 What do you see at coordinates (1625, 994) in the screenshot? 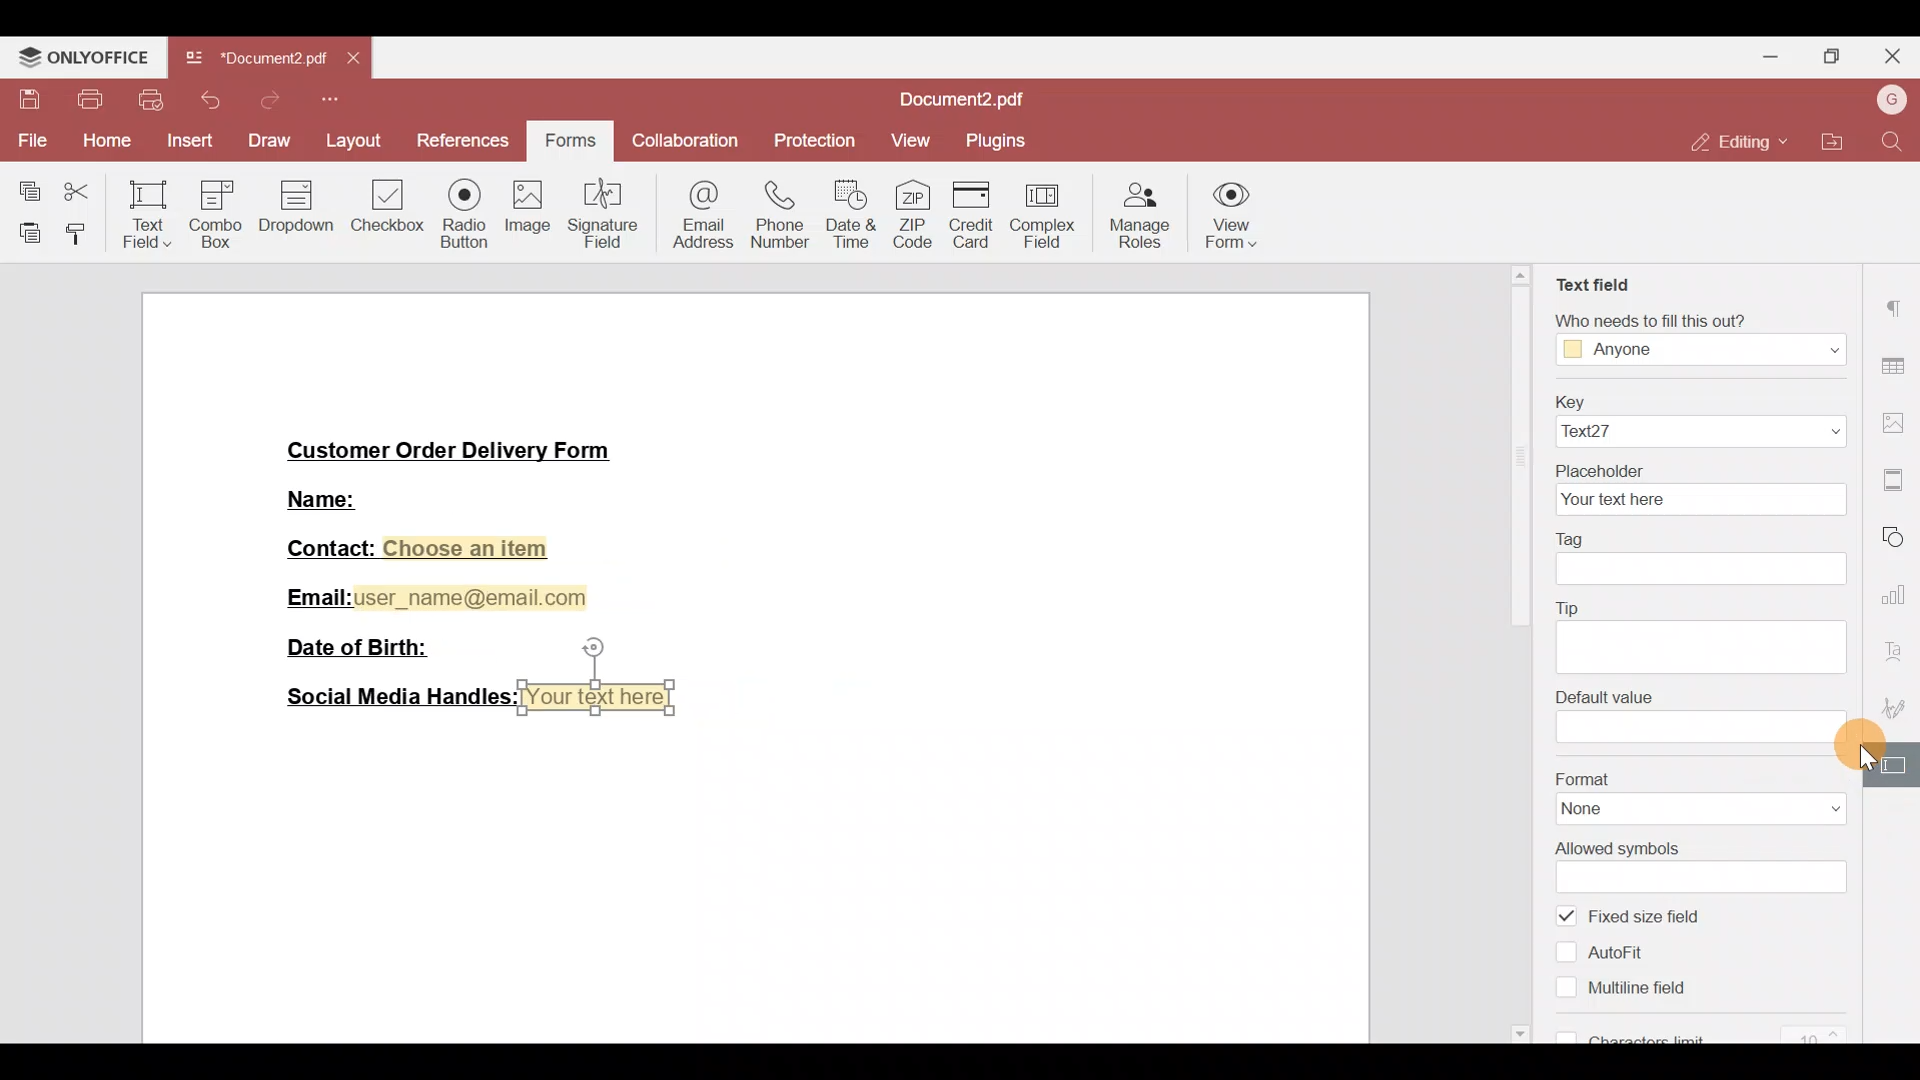
I see `Multiline field` at bounding box center [1625, 994].